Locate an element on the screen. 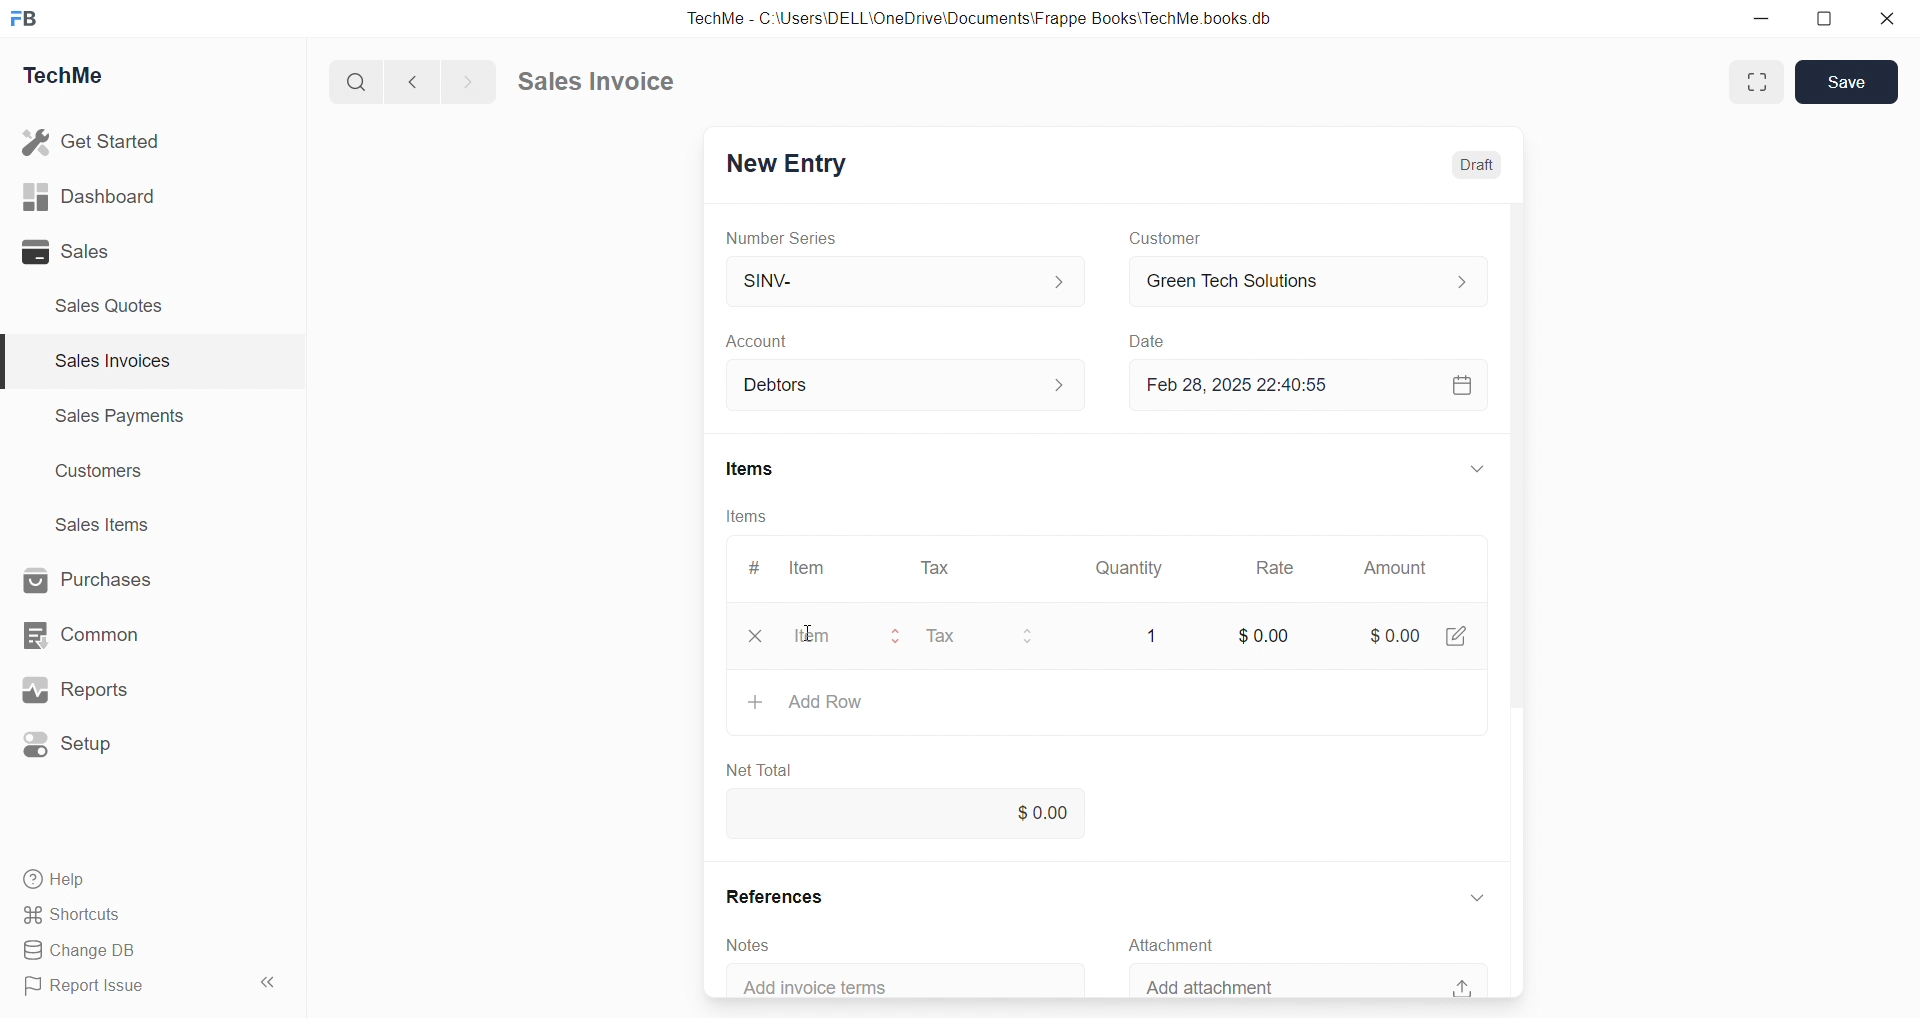  search is located at coordinates (353, 83).